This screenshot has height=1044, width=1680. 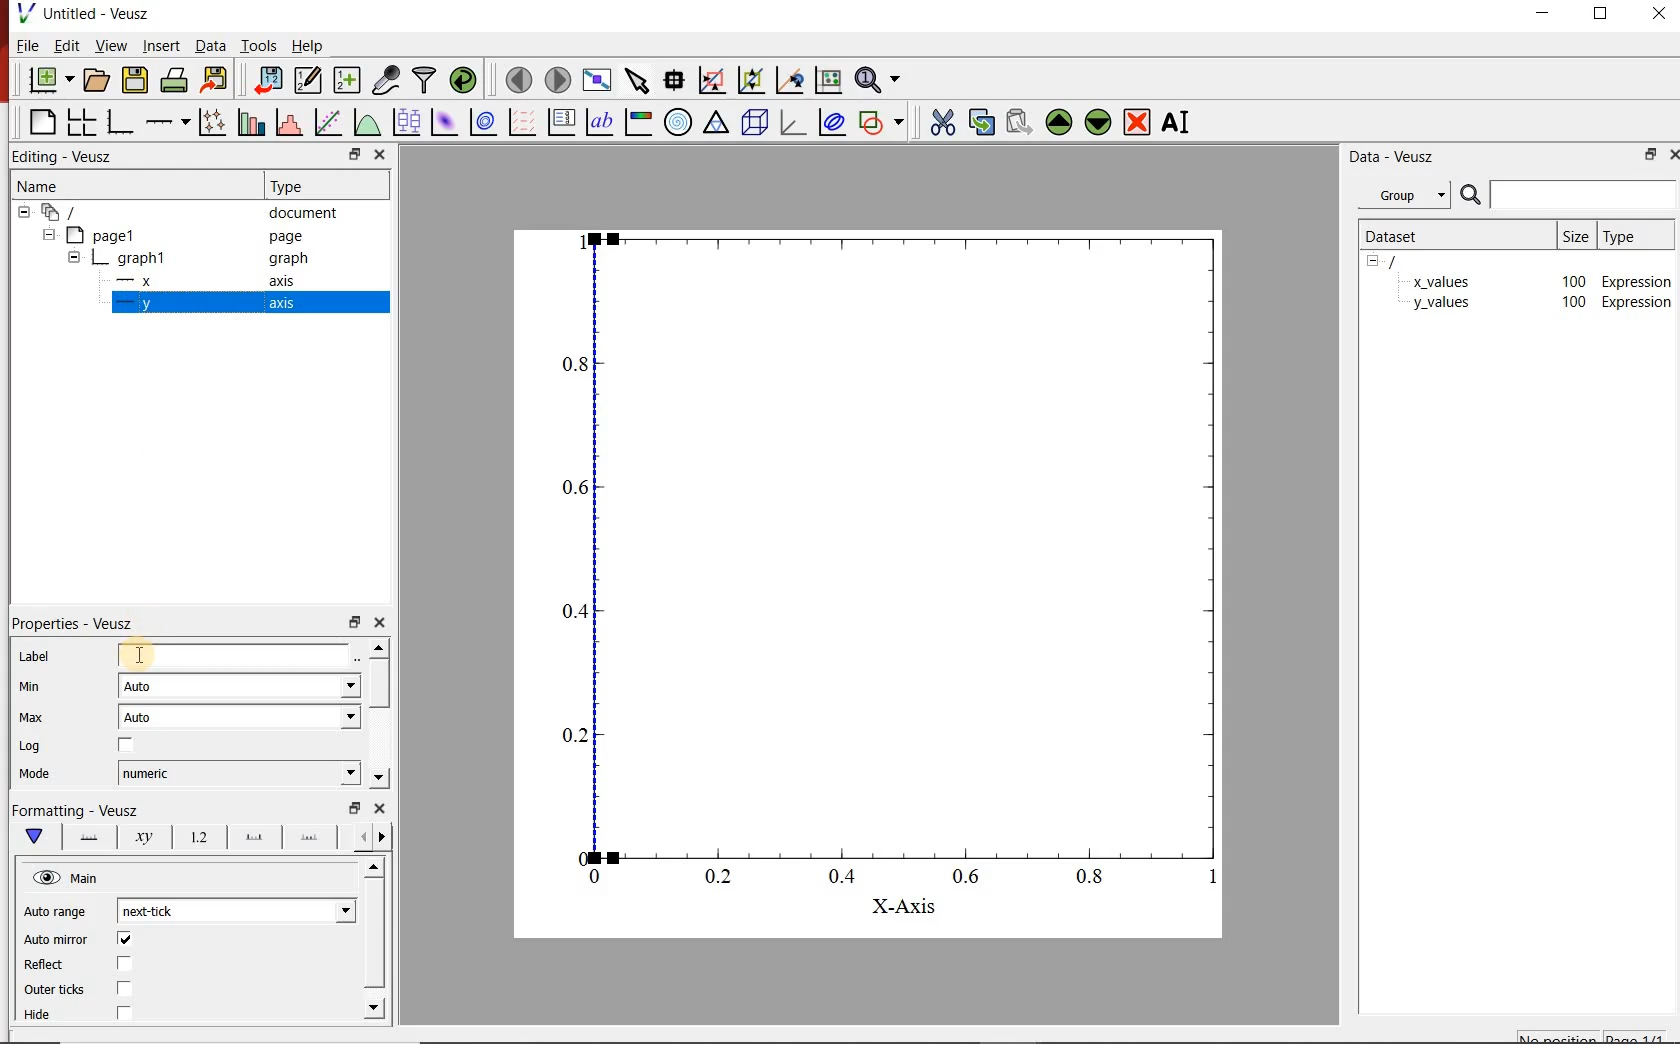 What do you see at coordinates (29, 45) in the screenshot?
I see `file` at bounding box center [29, 45].